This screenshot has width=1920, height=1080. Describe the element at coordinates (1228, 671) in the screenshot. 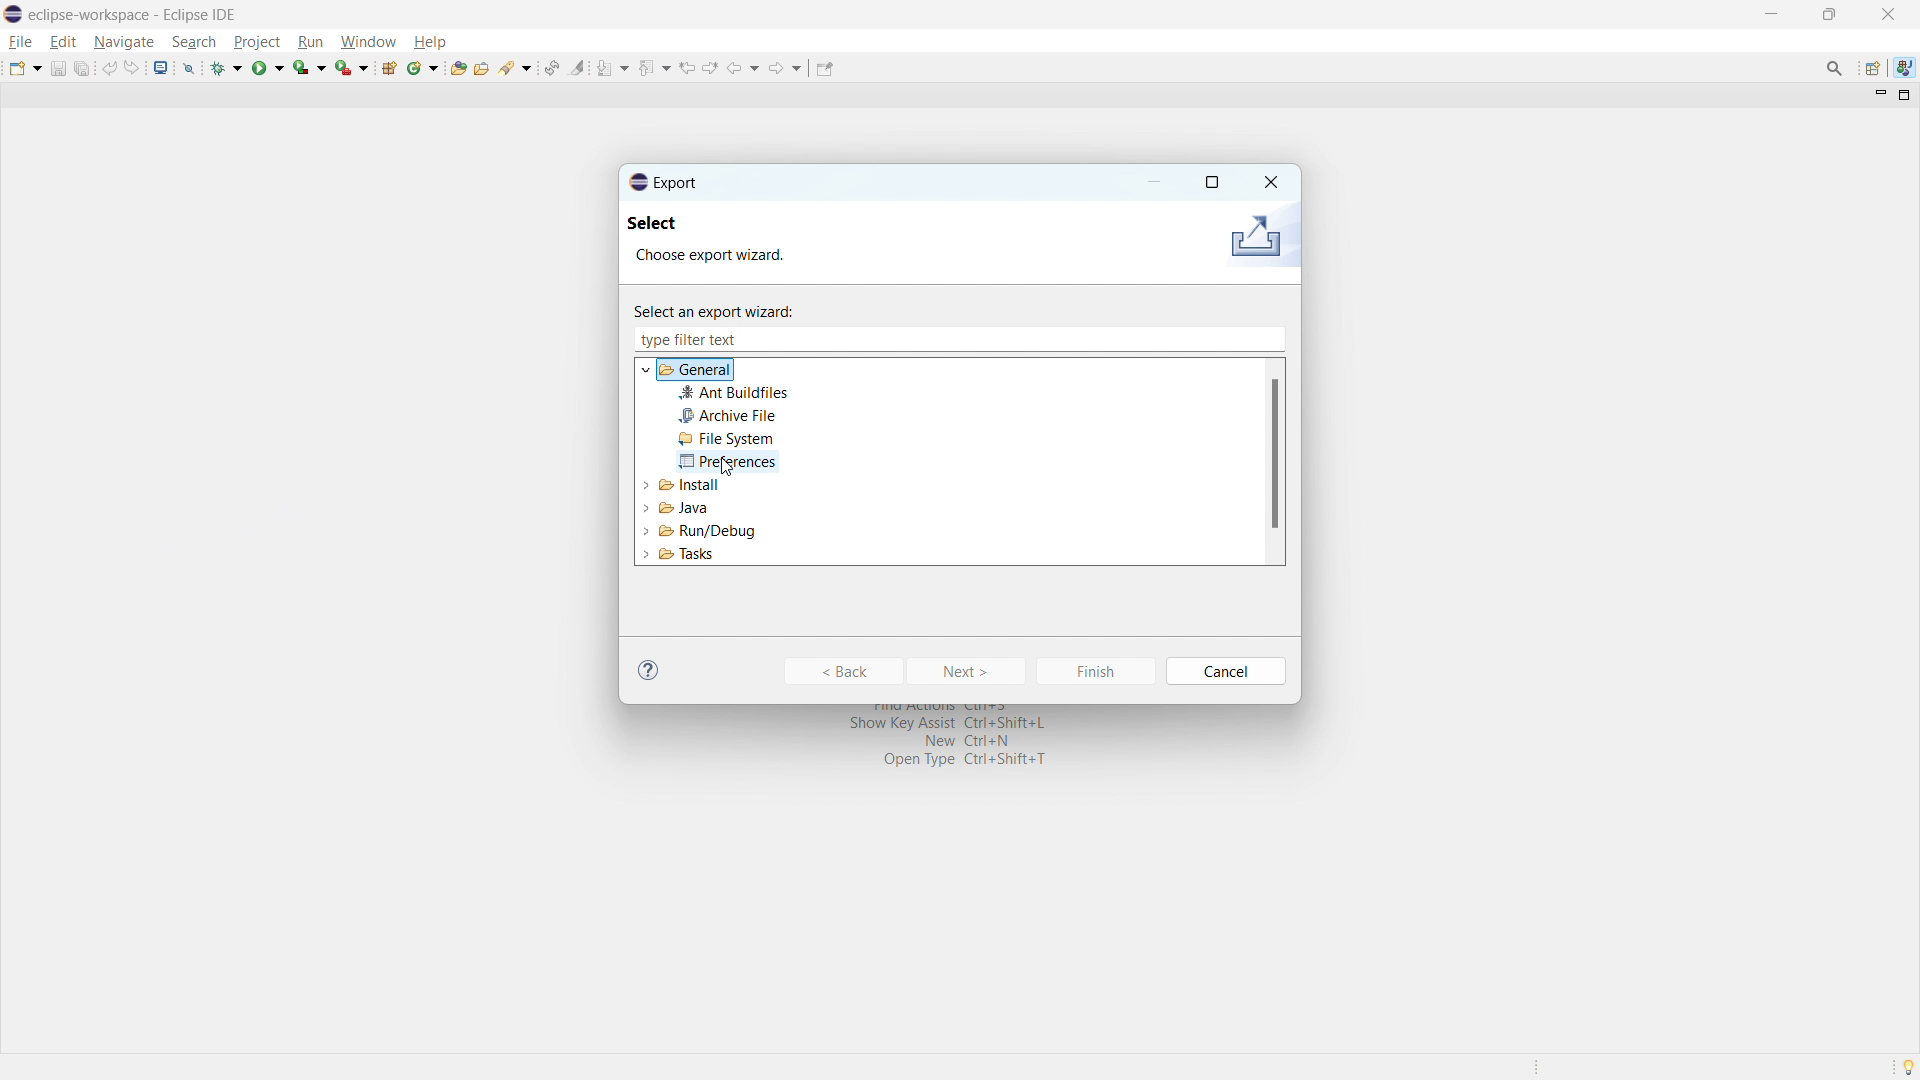

I see `cancel` at that location.